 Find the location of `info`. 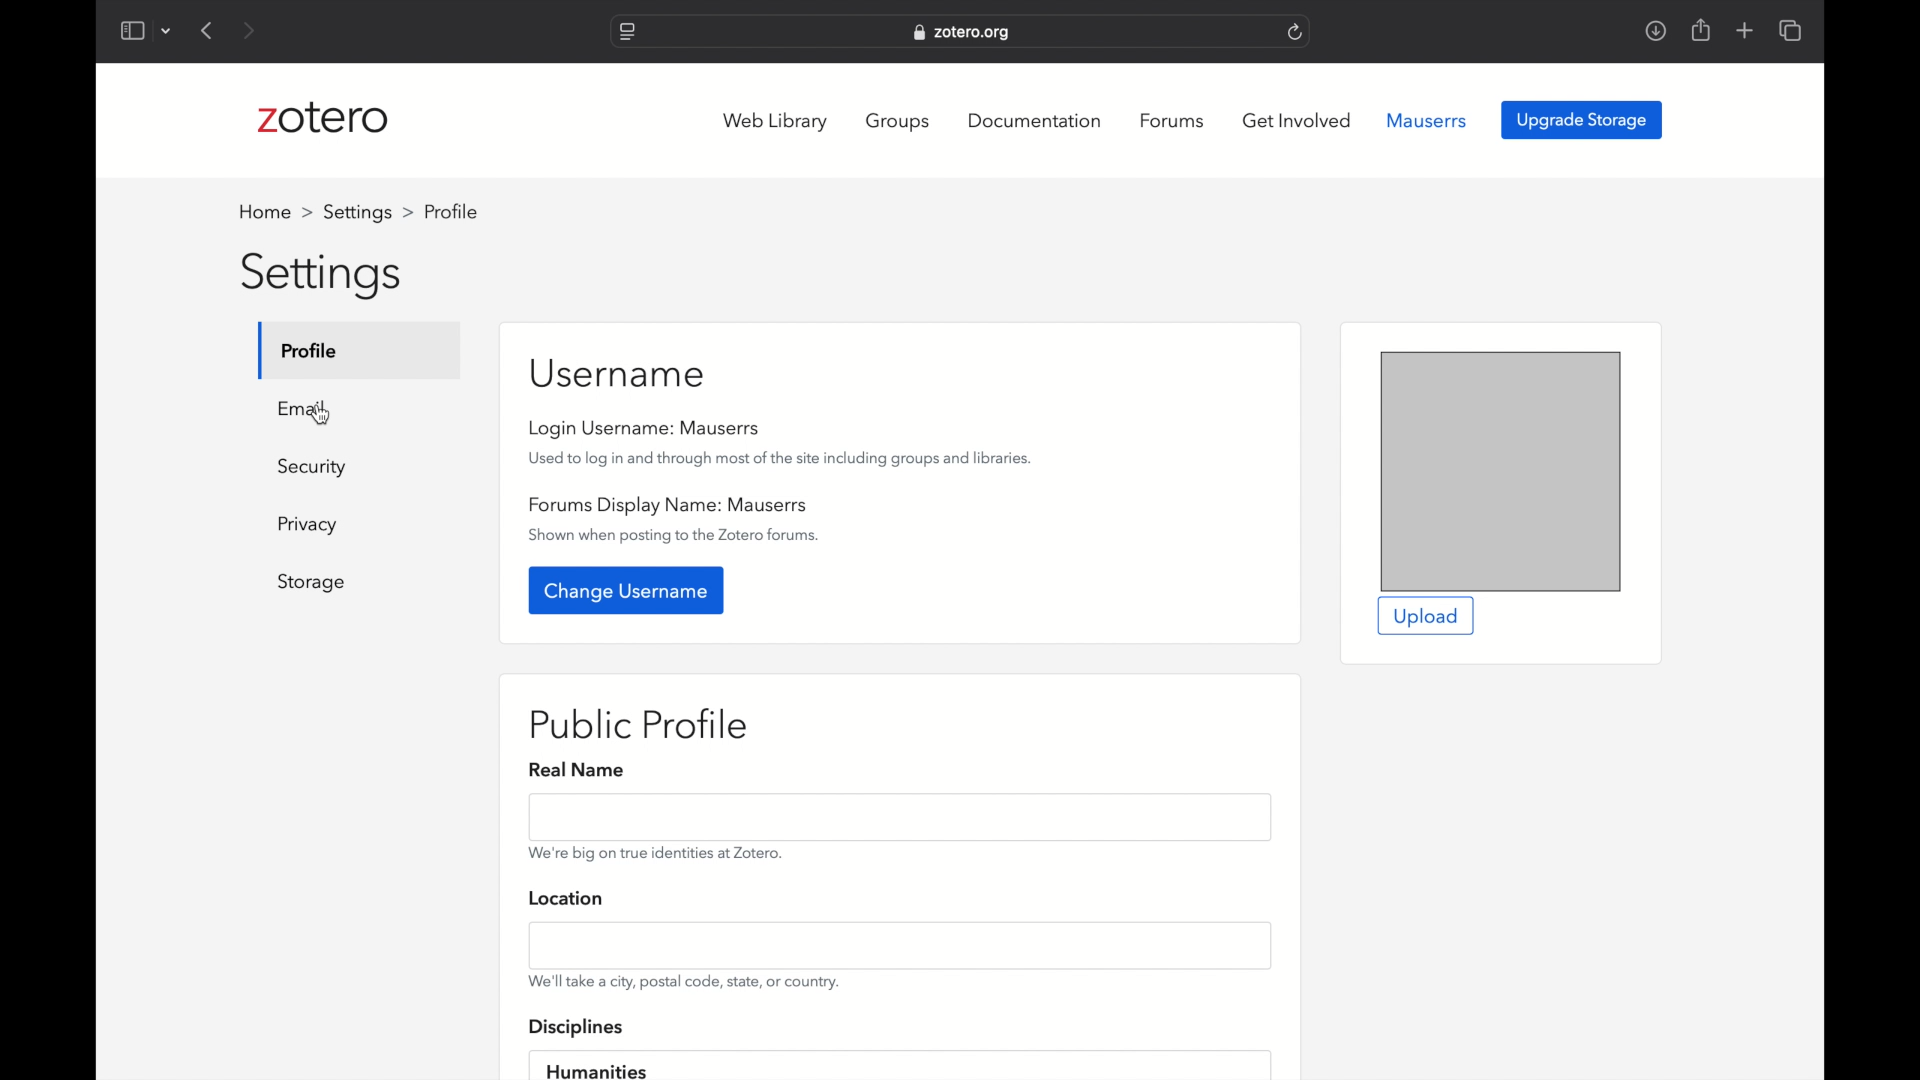

info is located at coordinates (684, 982).